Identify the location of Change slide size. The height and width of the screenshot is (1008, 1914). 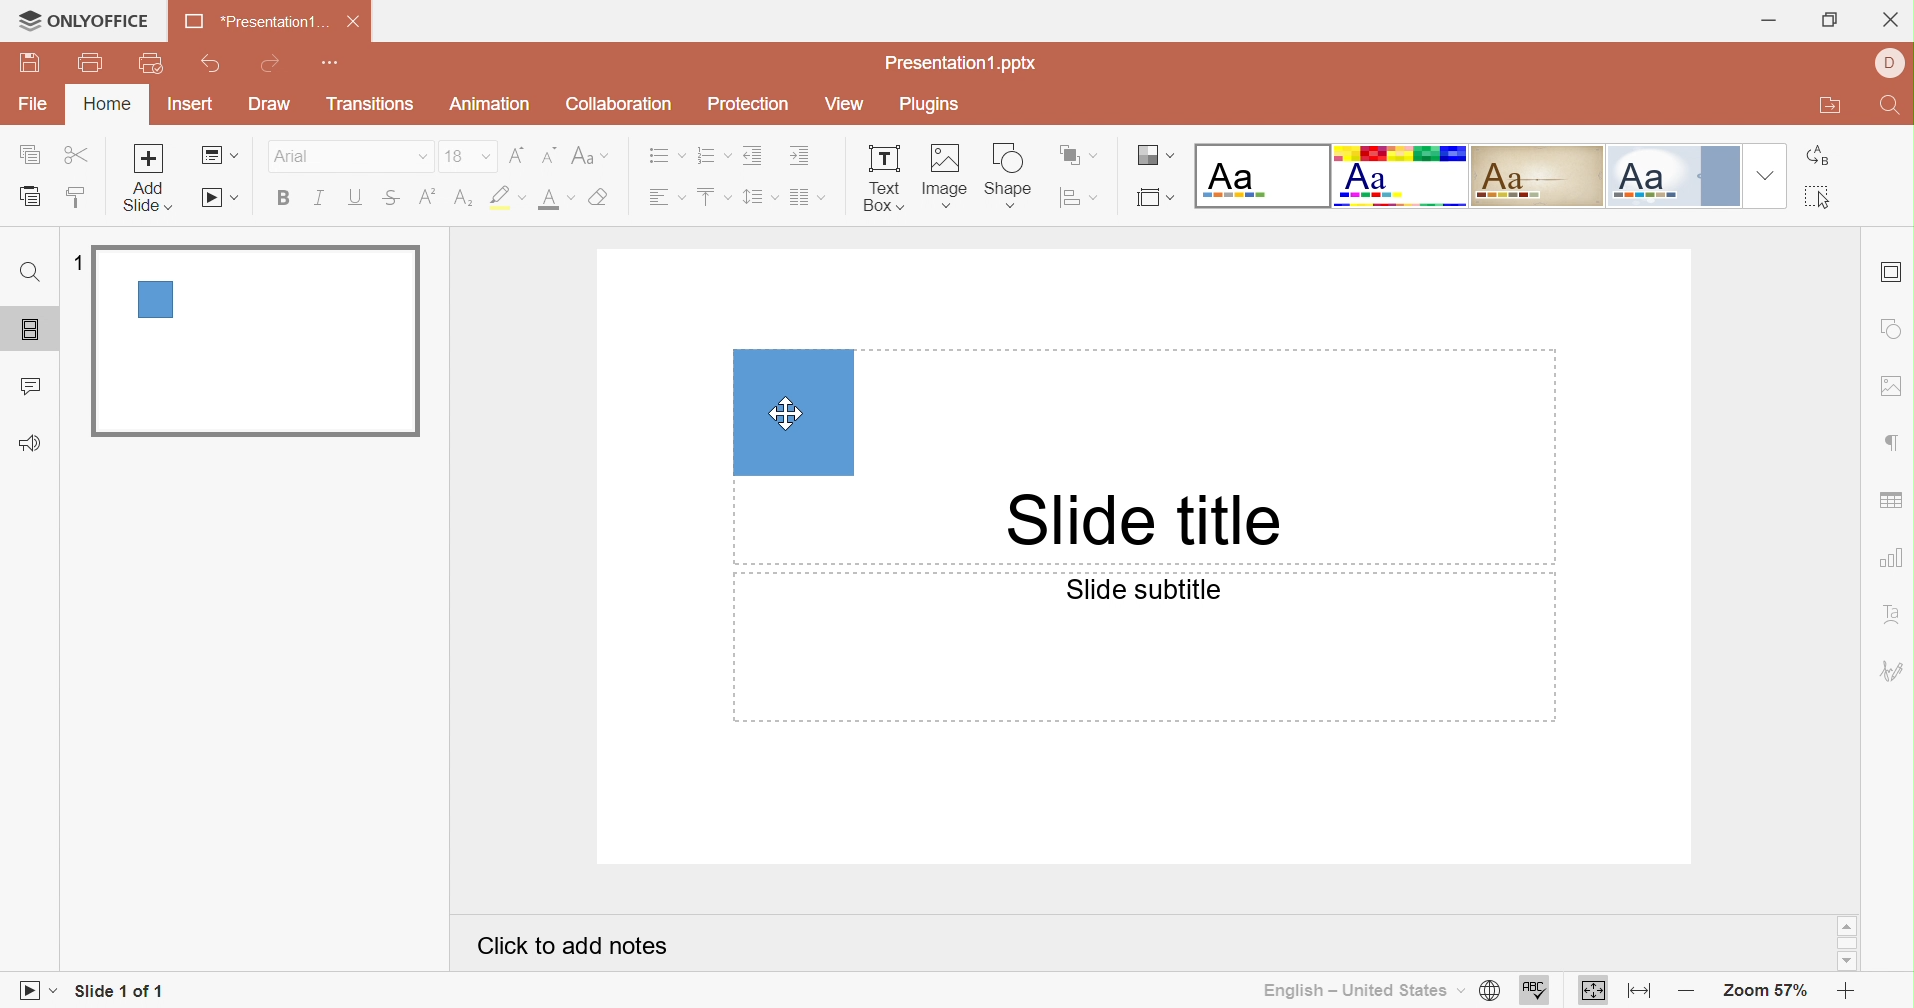
(1155, 198).